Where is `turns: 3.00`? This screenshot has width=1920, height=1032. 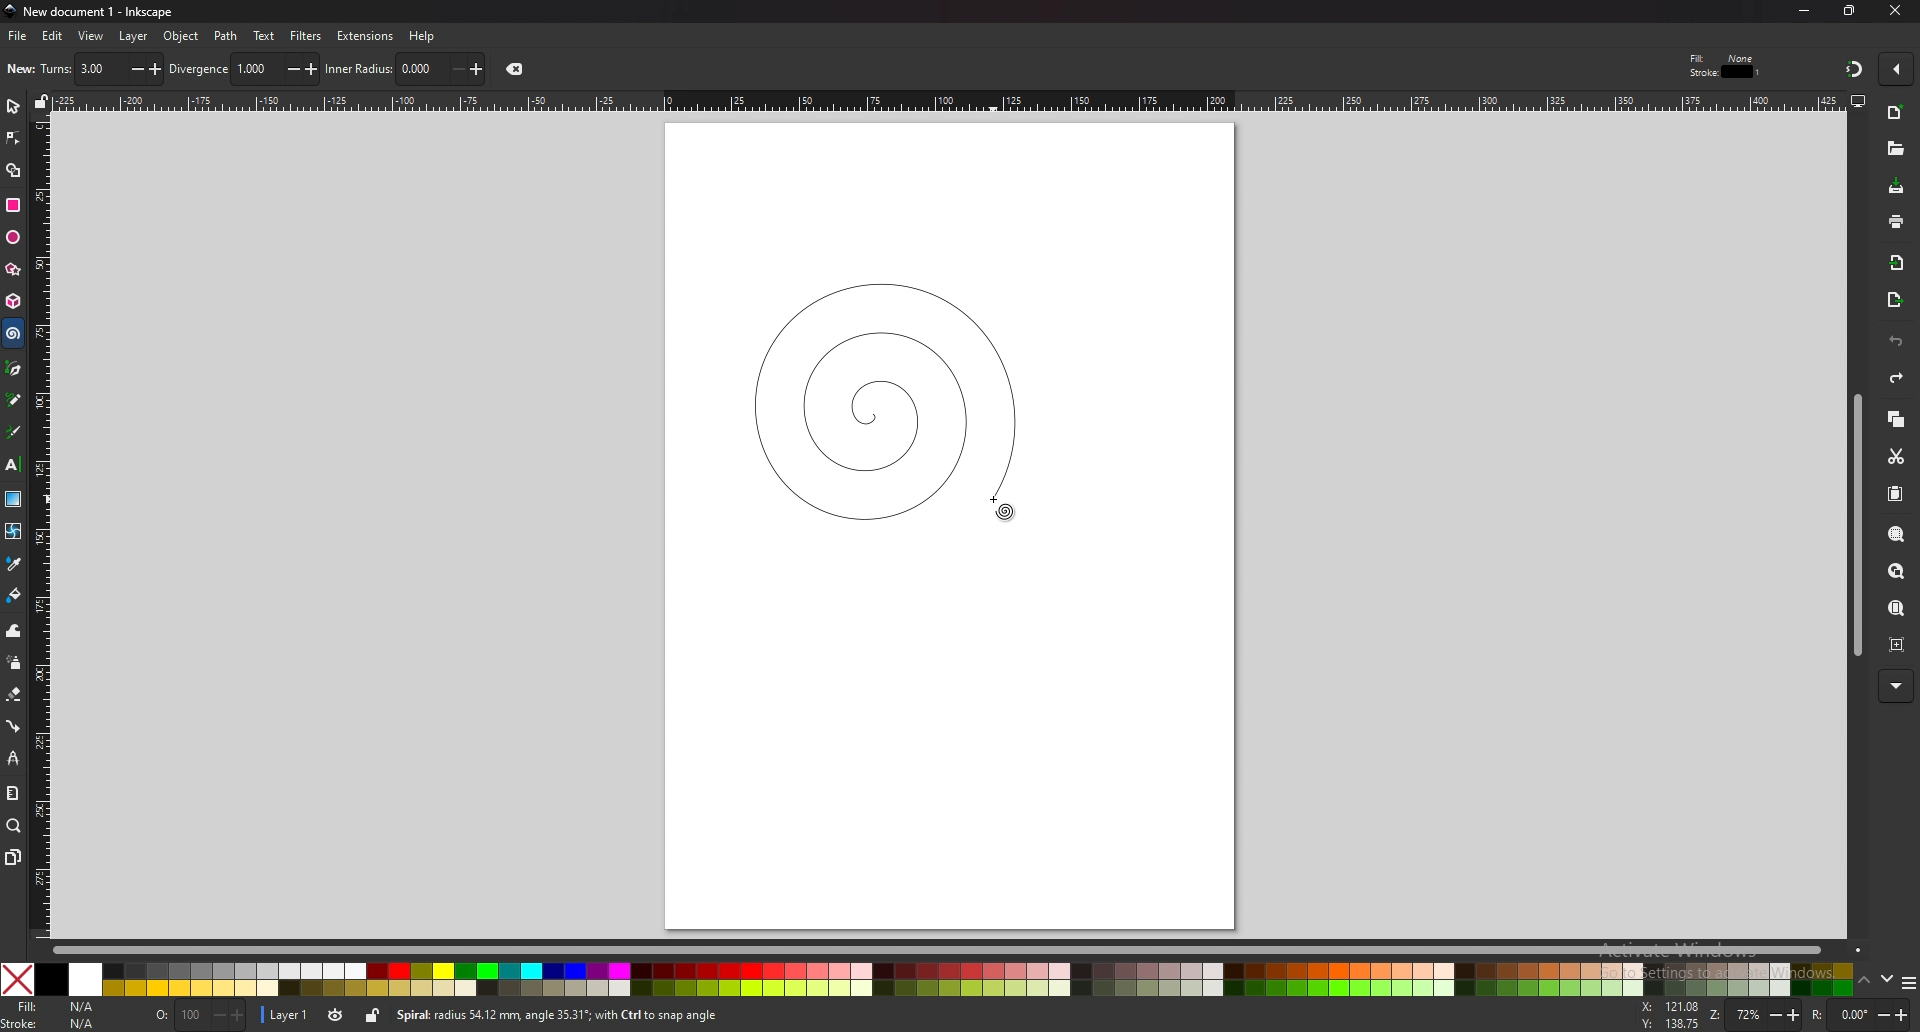
turns: 3.00 is located at coordinates (102, 69).